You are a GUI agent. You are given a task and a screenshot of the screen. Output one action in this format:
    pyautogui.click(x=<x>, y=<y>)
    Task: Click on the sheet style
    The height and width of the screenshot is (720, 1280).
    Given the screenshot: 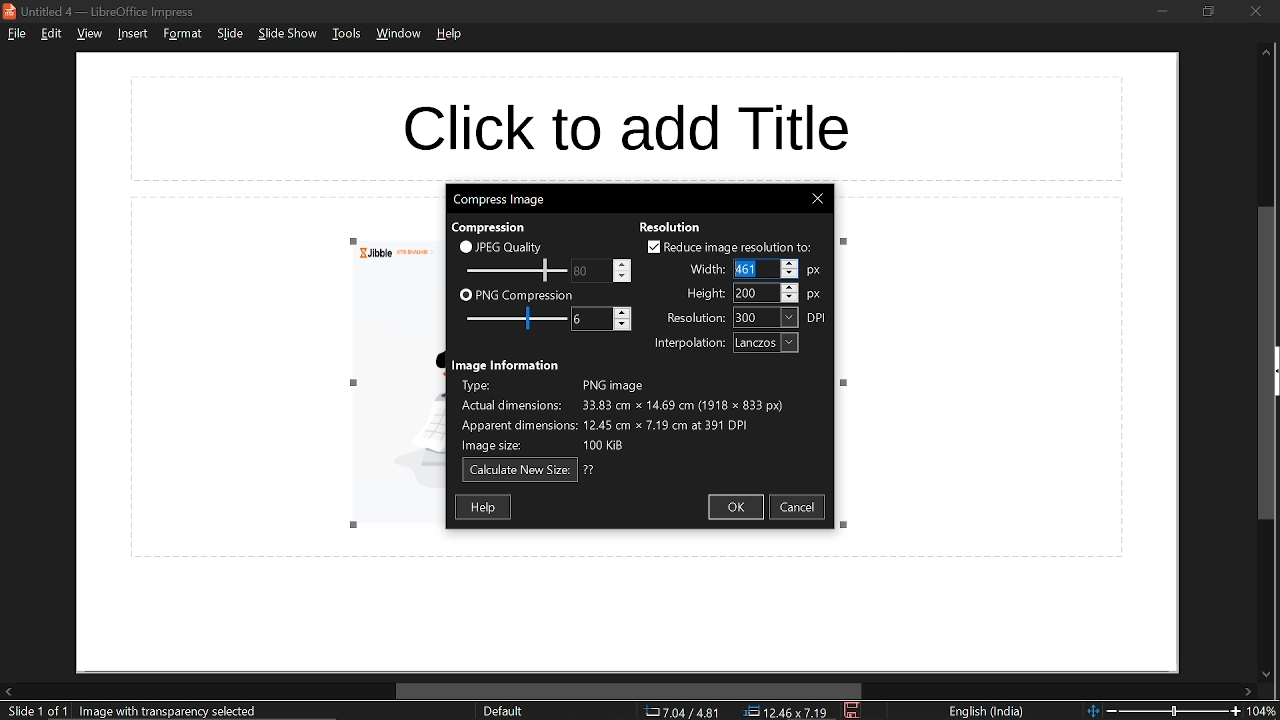 What is the action you would take?
    pyautogui.click(x=502, y=712)
    